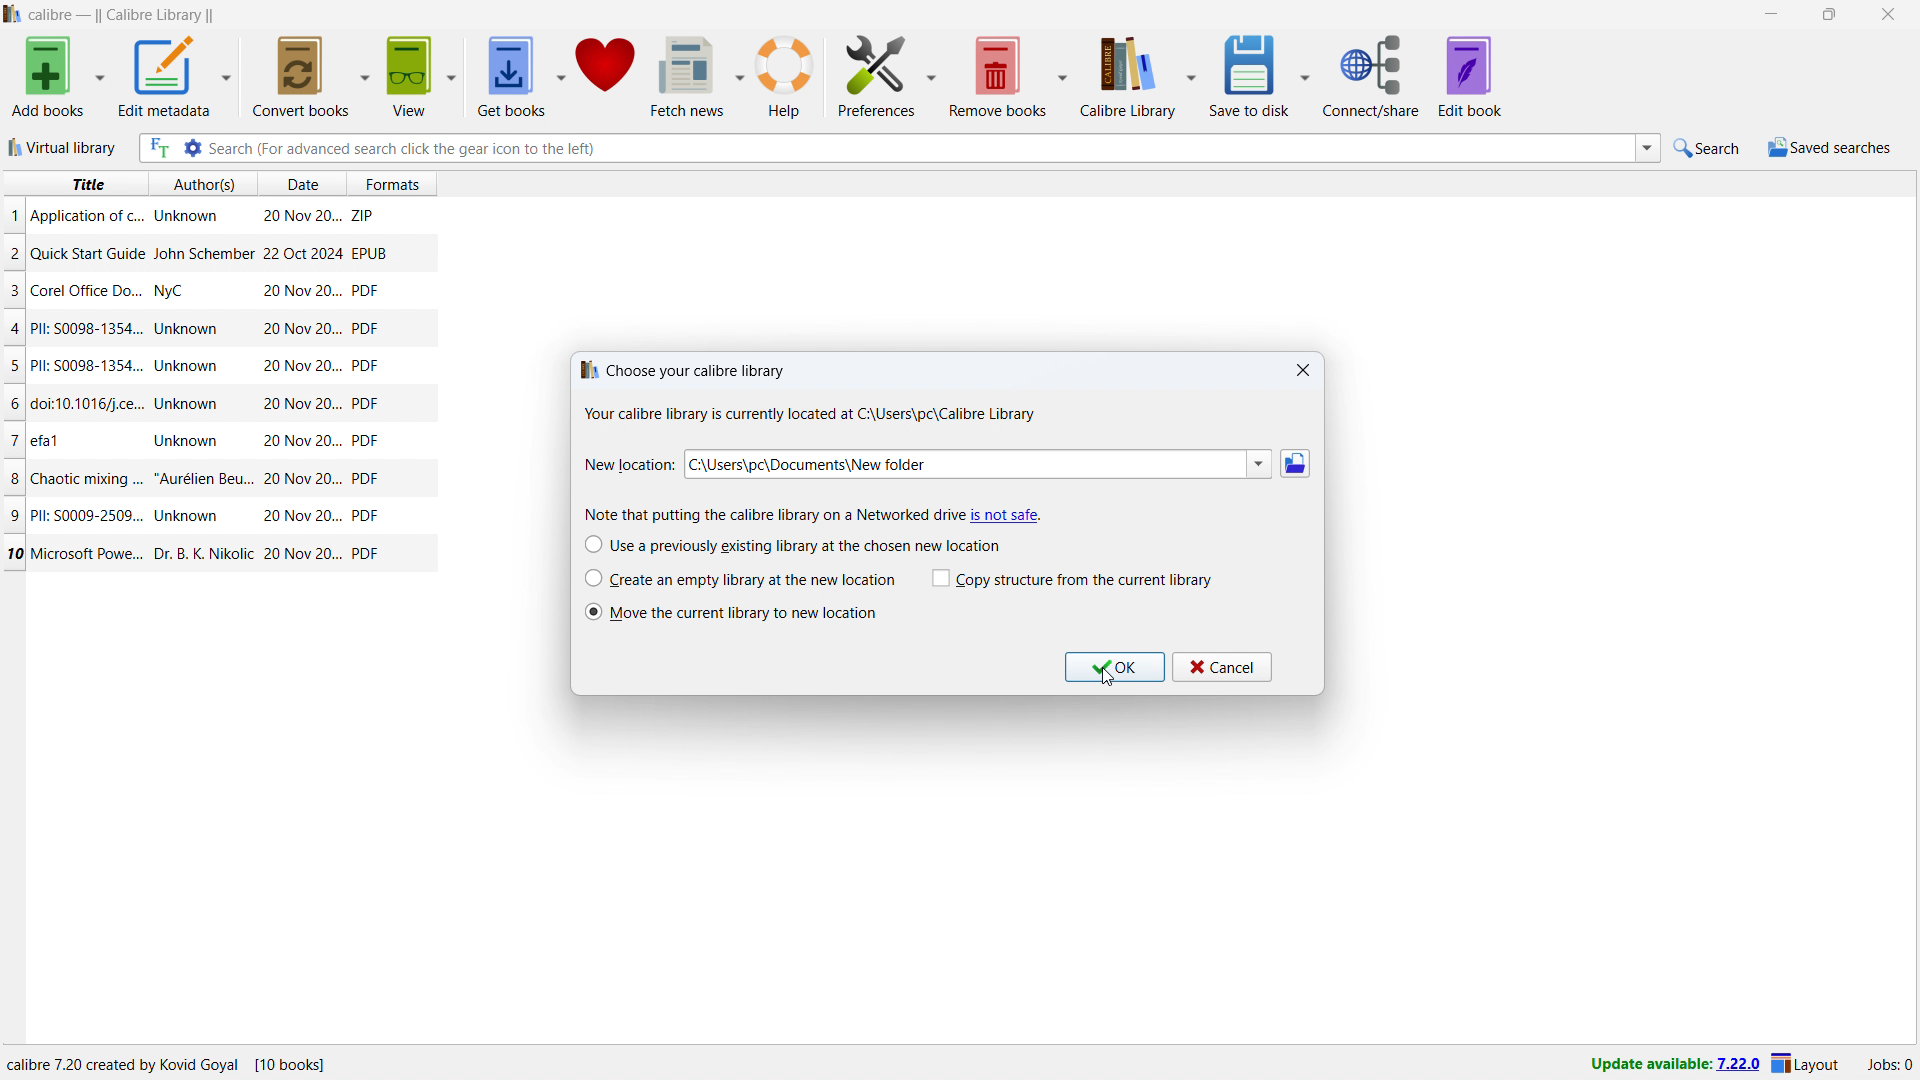  I want to click on get books options, so click(561, 76).